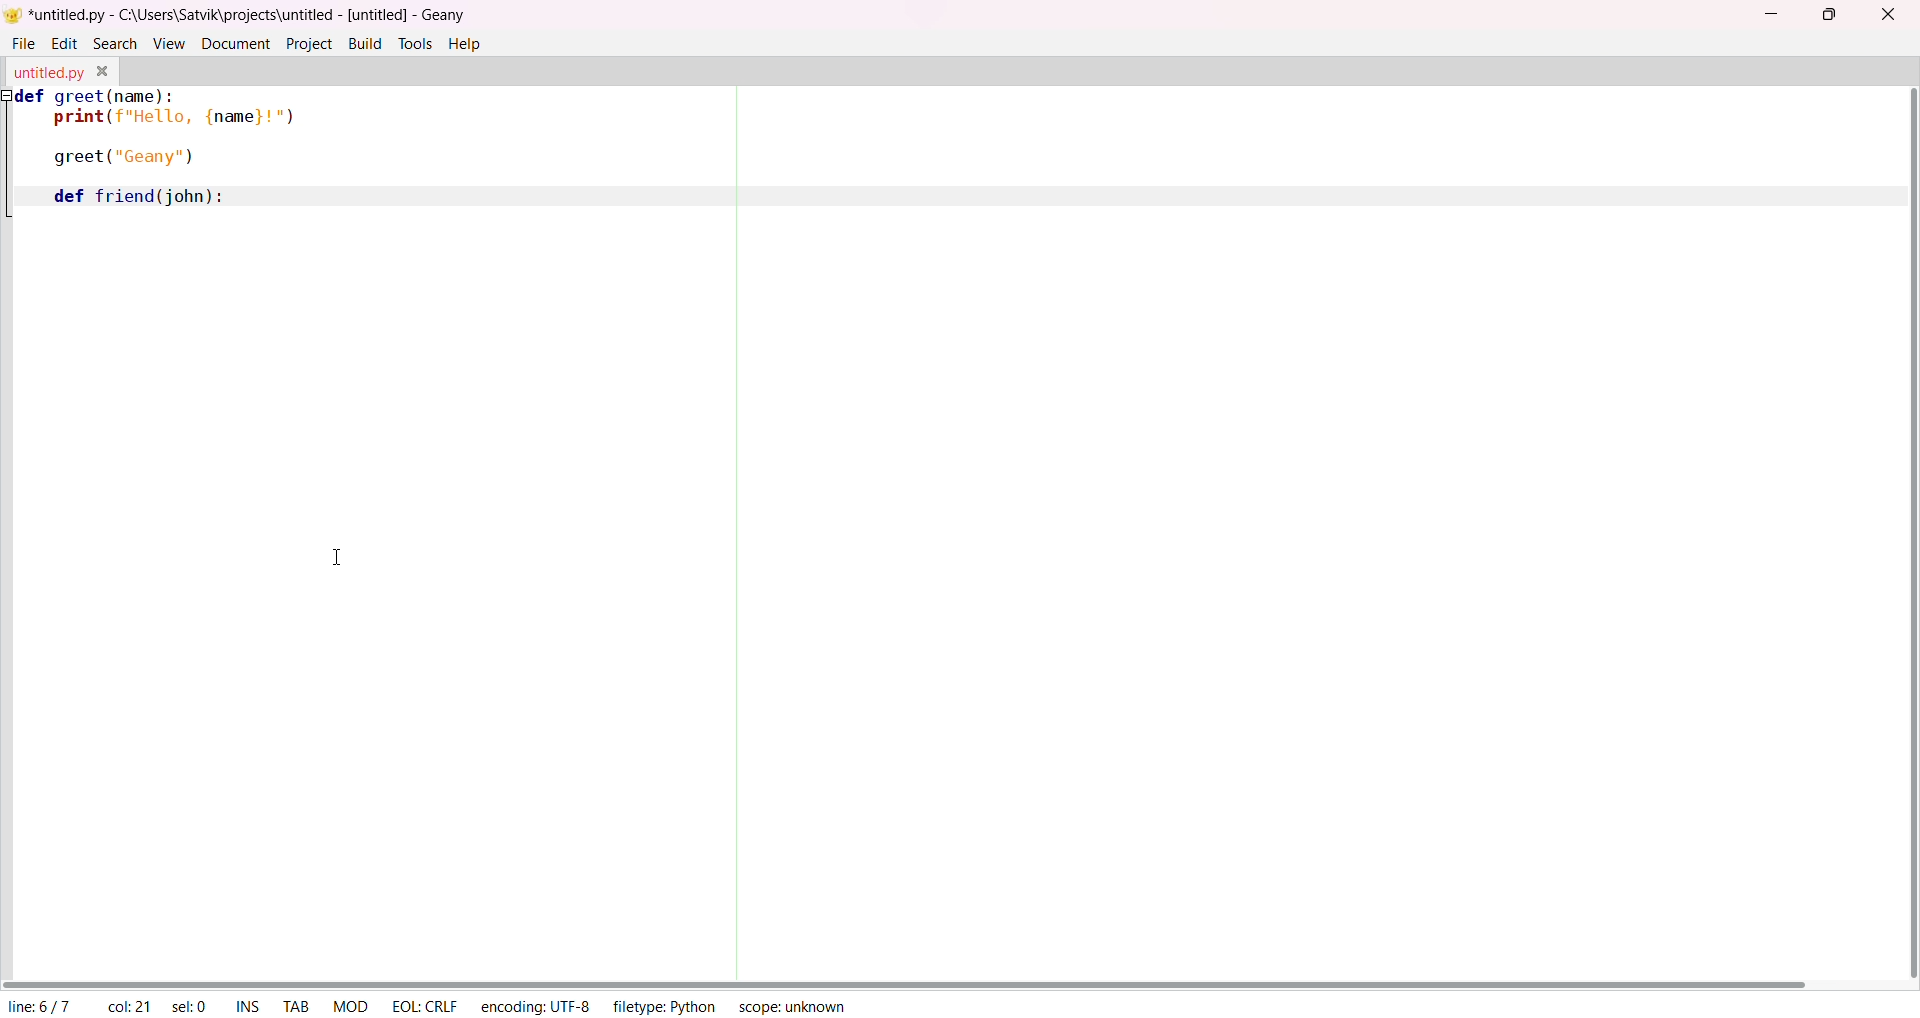 The width and height of the screenshot is (1920, 1018). What do you see at coordinates (248, 1005) in the screenshot?
I see `INS` at bounding box center [248, 1005].